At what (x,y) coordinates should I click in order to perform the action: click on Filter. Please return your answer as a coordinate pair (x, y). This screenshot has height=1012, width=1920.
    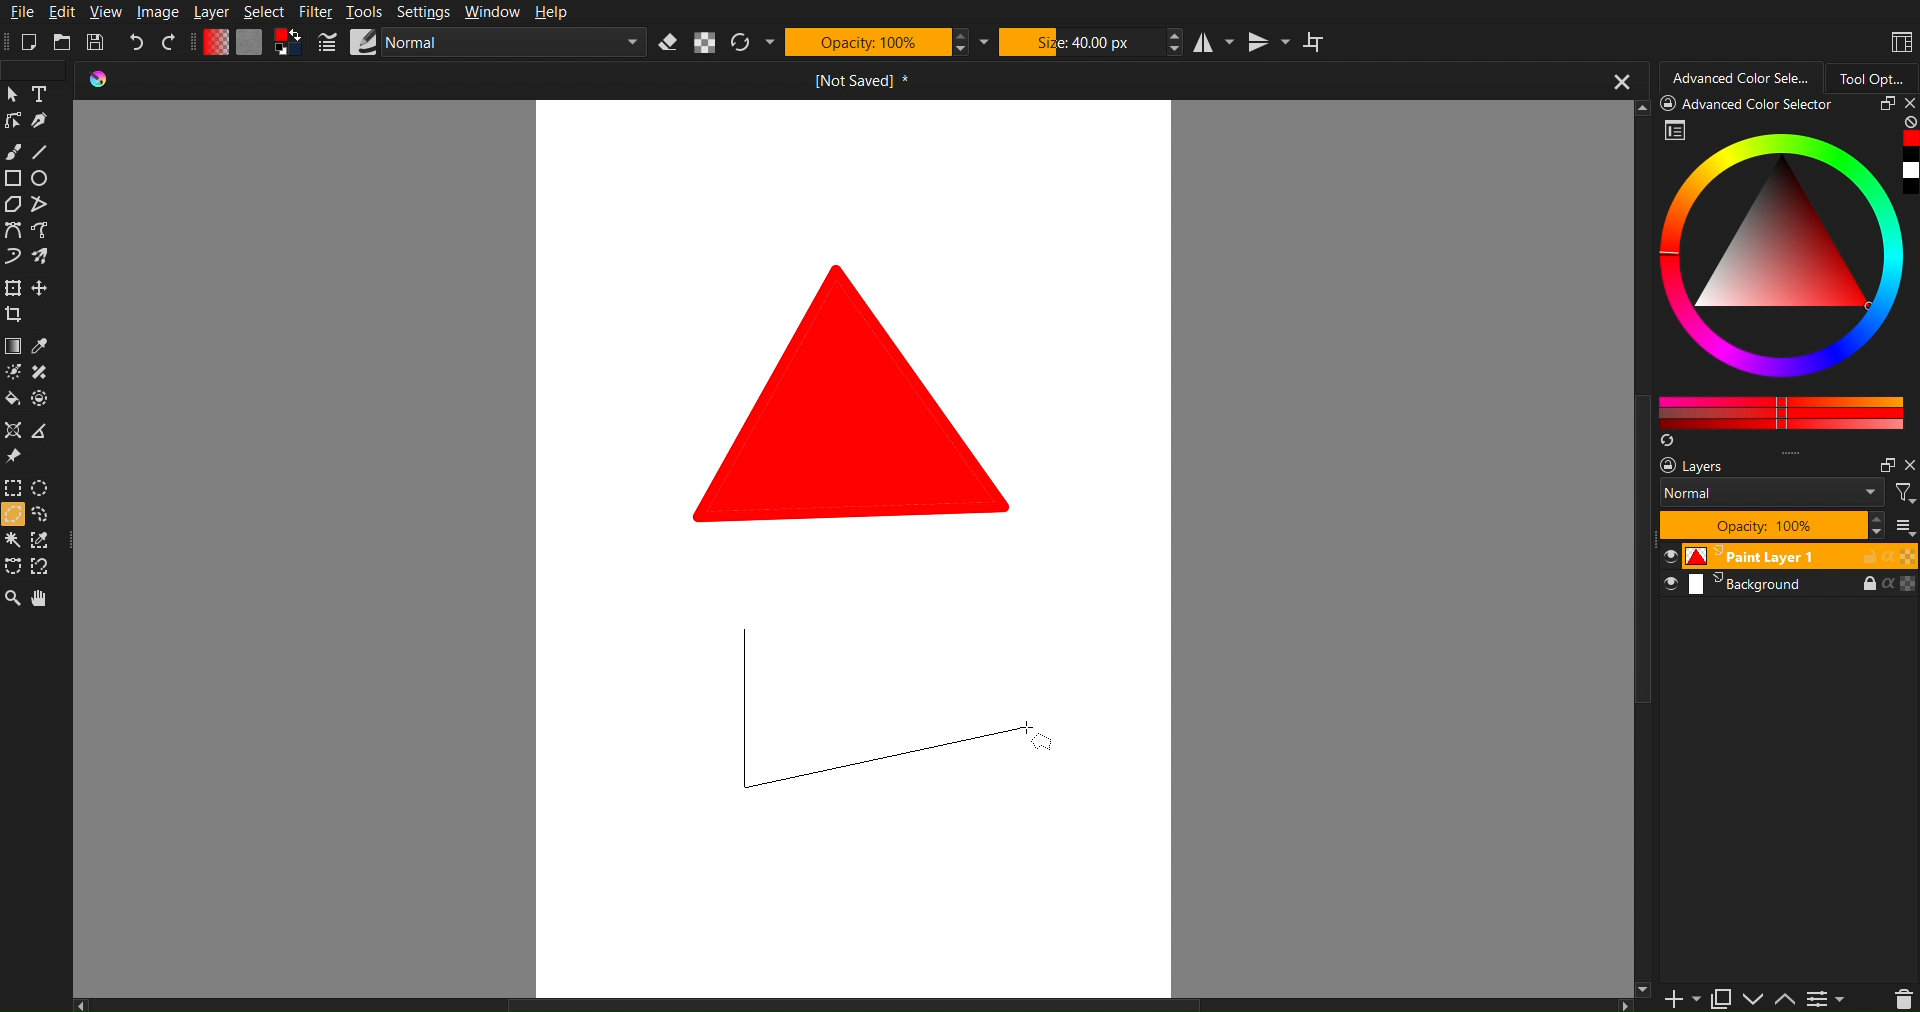
    Looking at the image, I should click on (313, 12).